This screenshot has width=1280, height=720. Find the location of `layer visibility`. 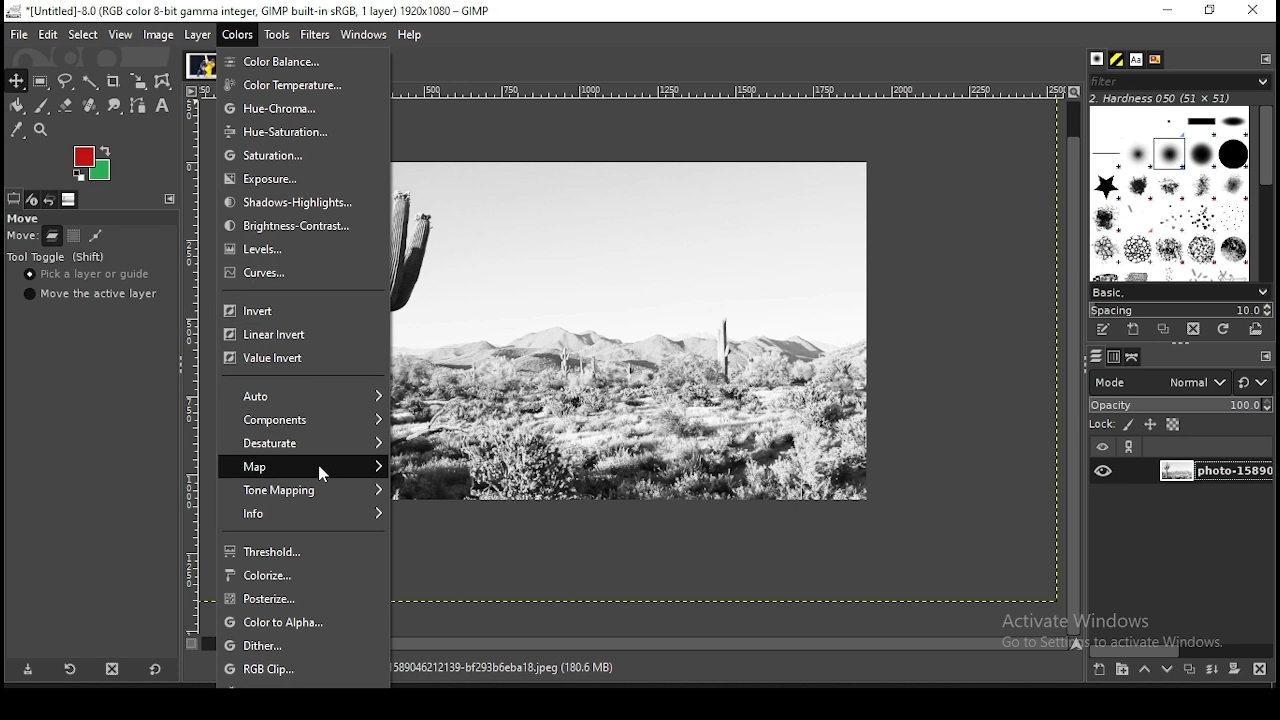

layer visibility is located at coordinates (1101, 448).